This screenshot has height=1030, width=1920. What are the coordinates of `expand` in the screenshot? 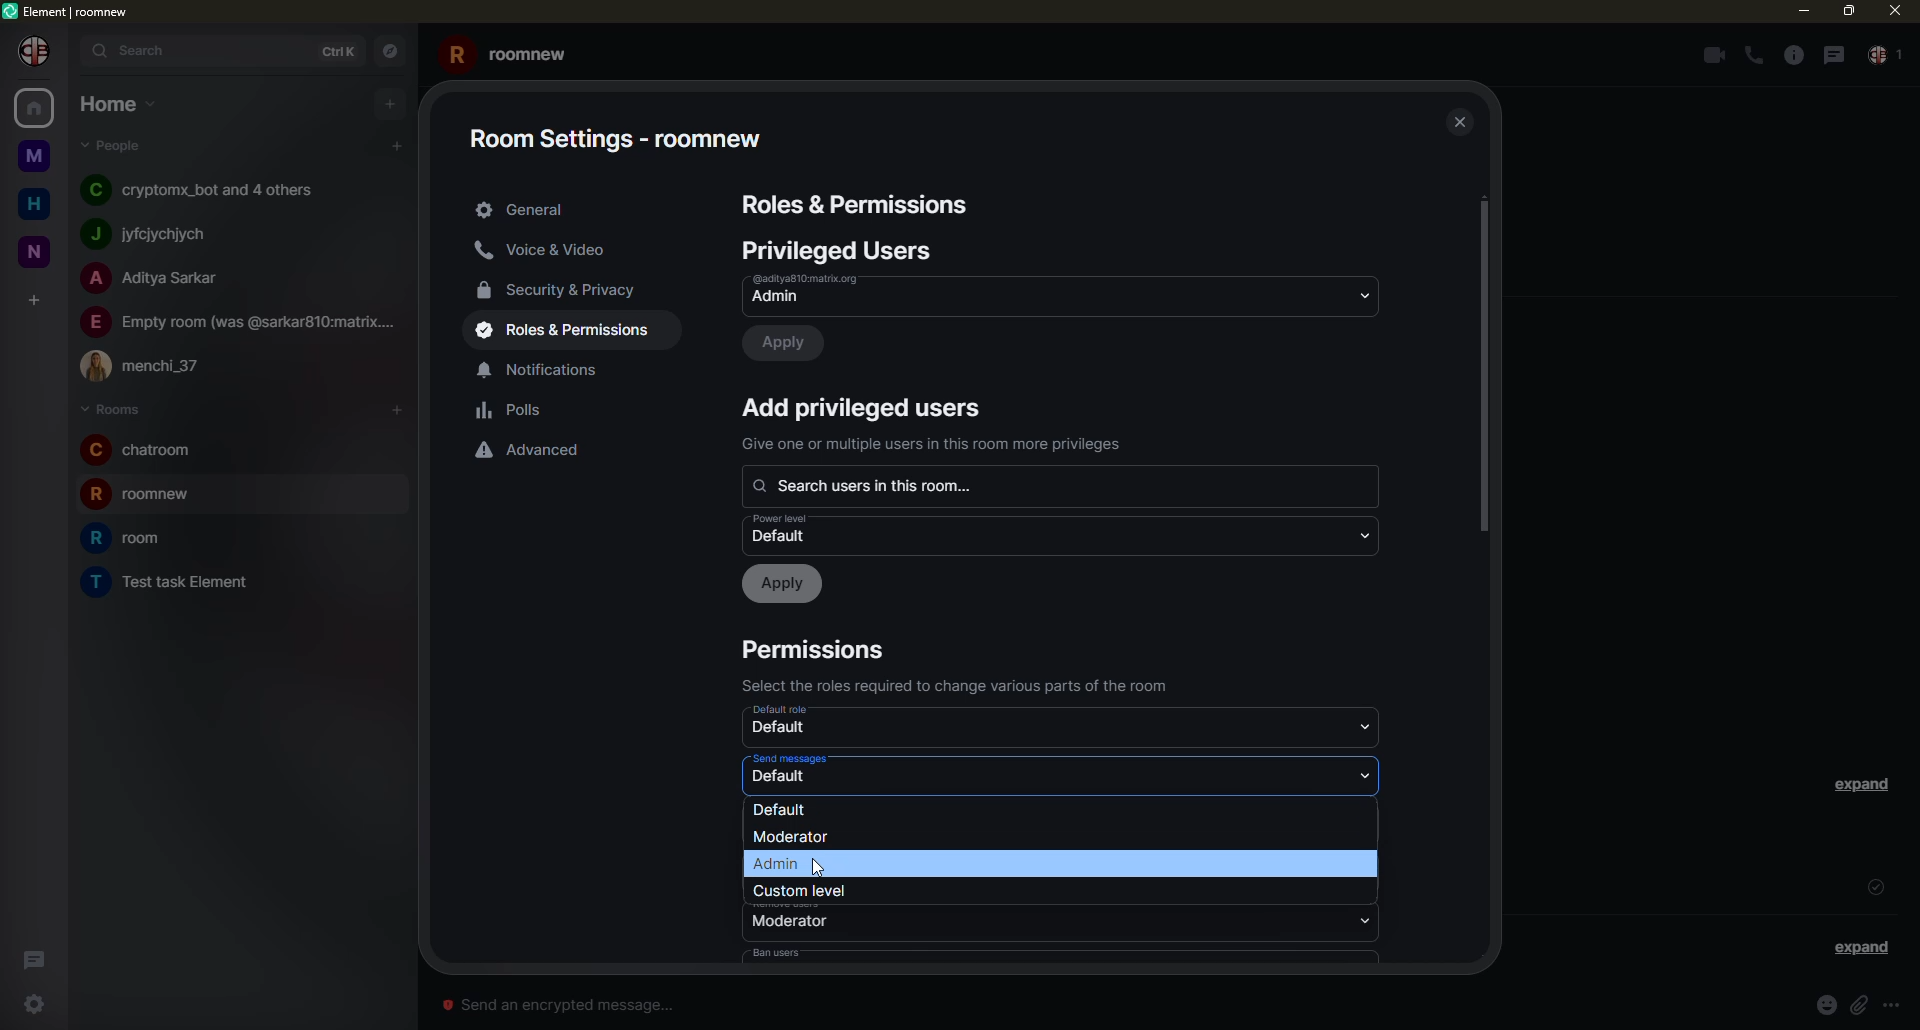 It's located at (1861, 947).